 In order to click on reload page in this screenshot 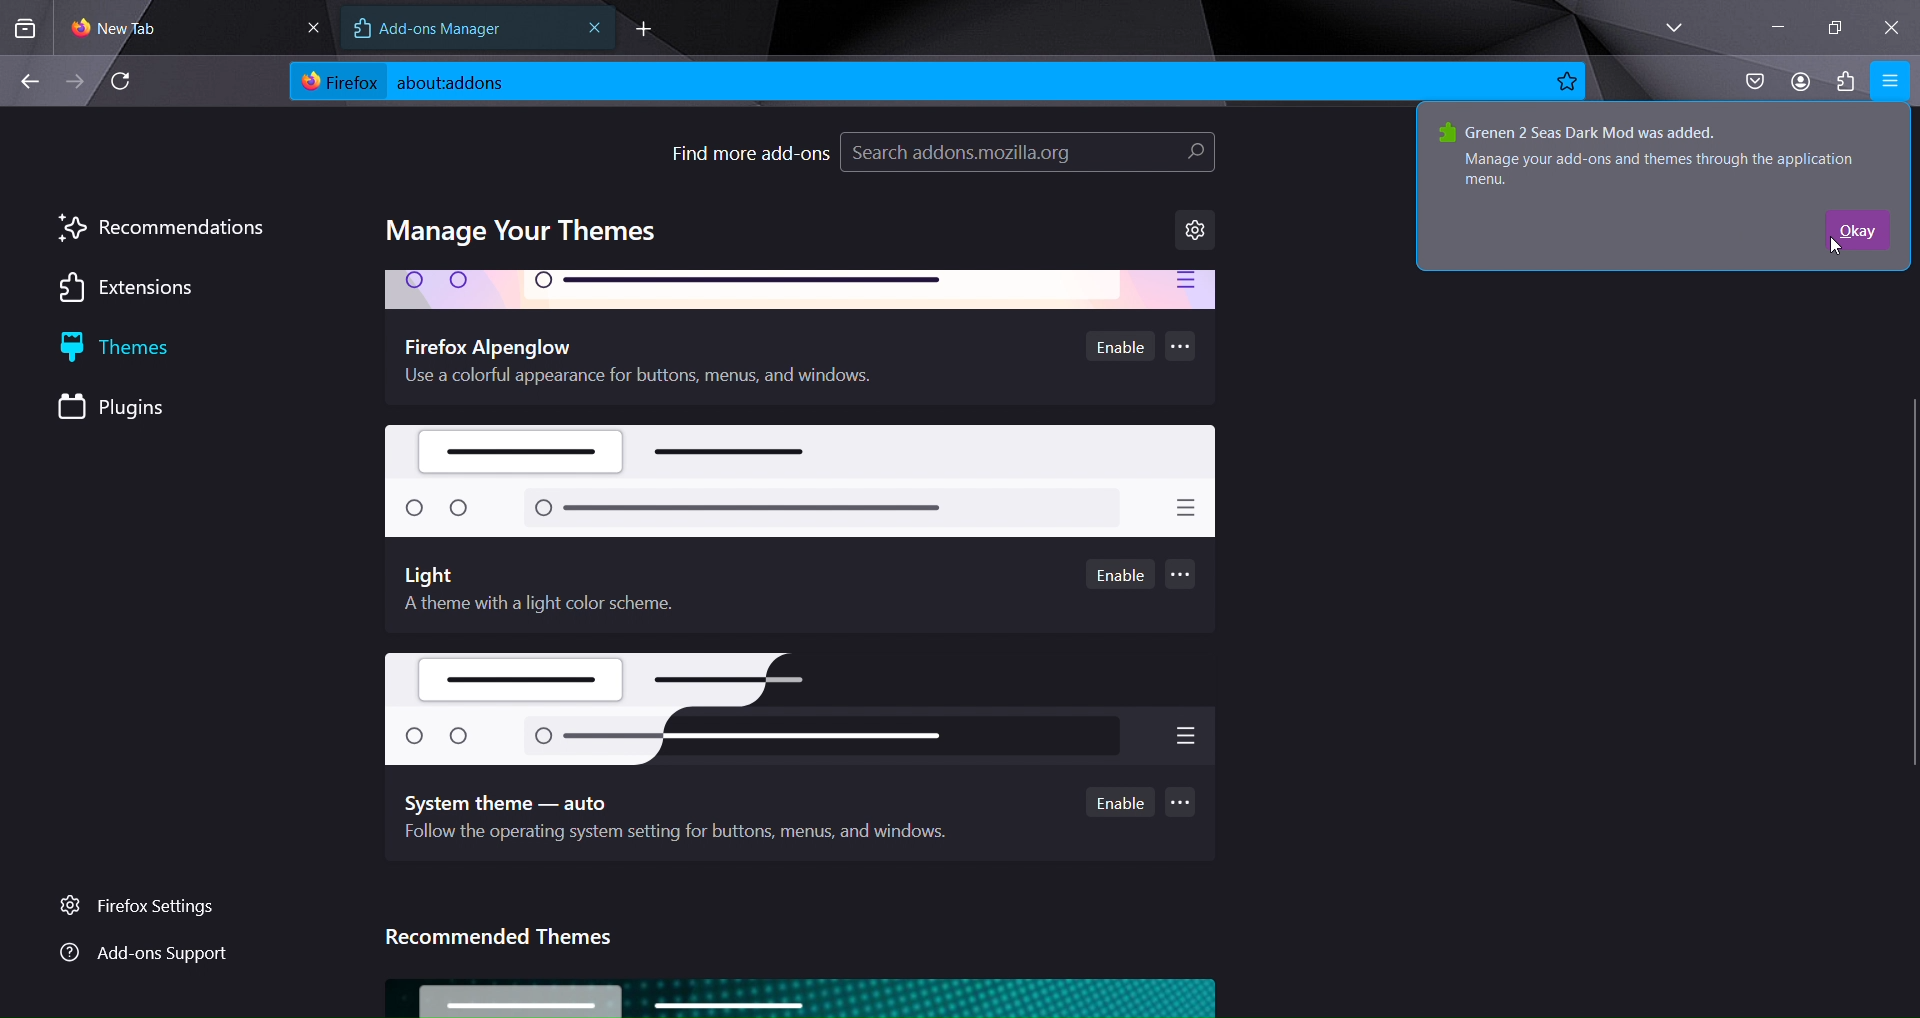, I will do `click(127, 81)`.